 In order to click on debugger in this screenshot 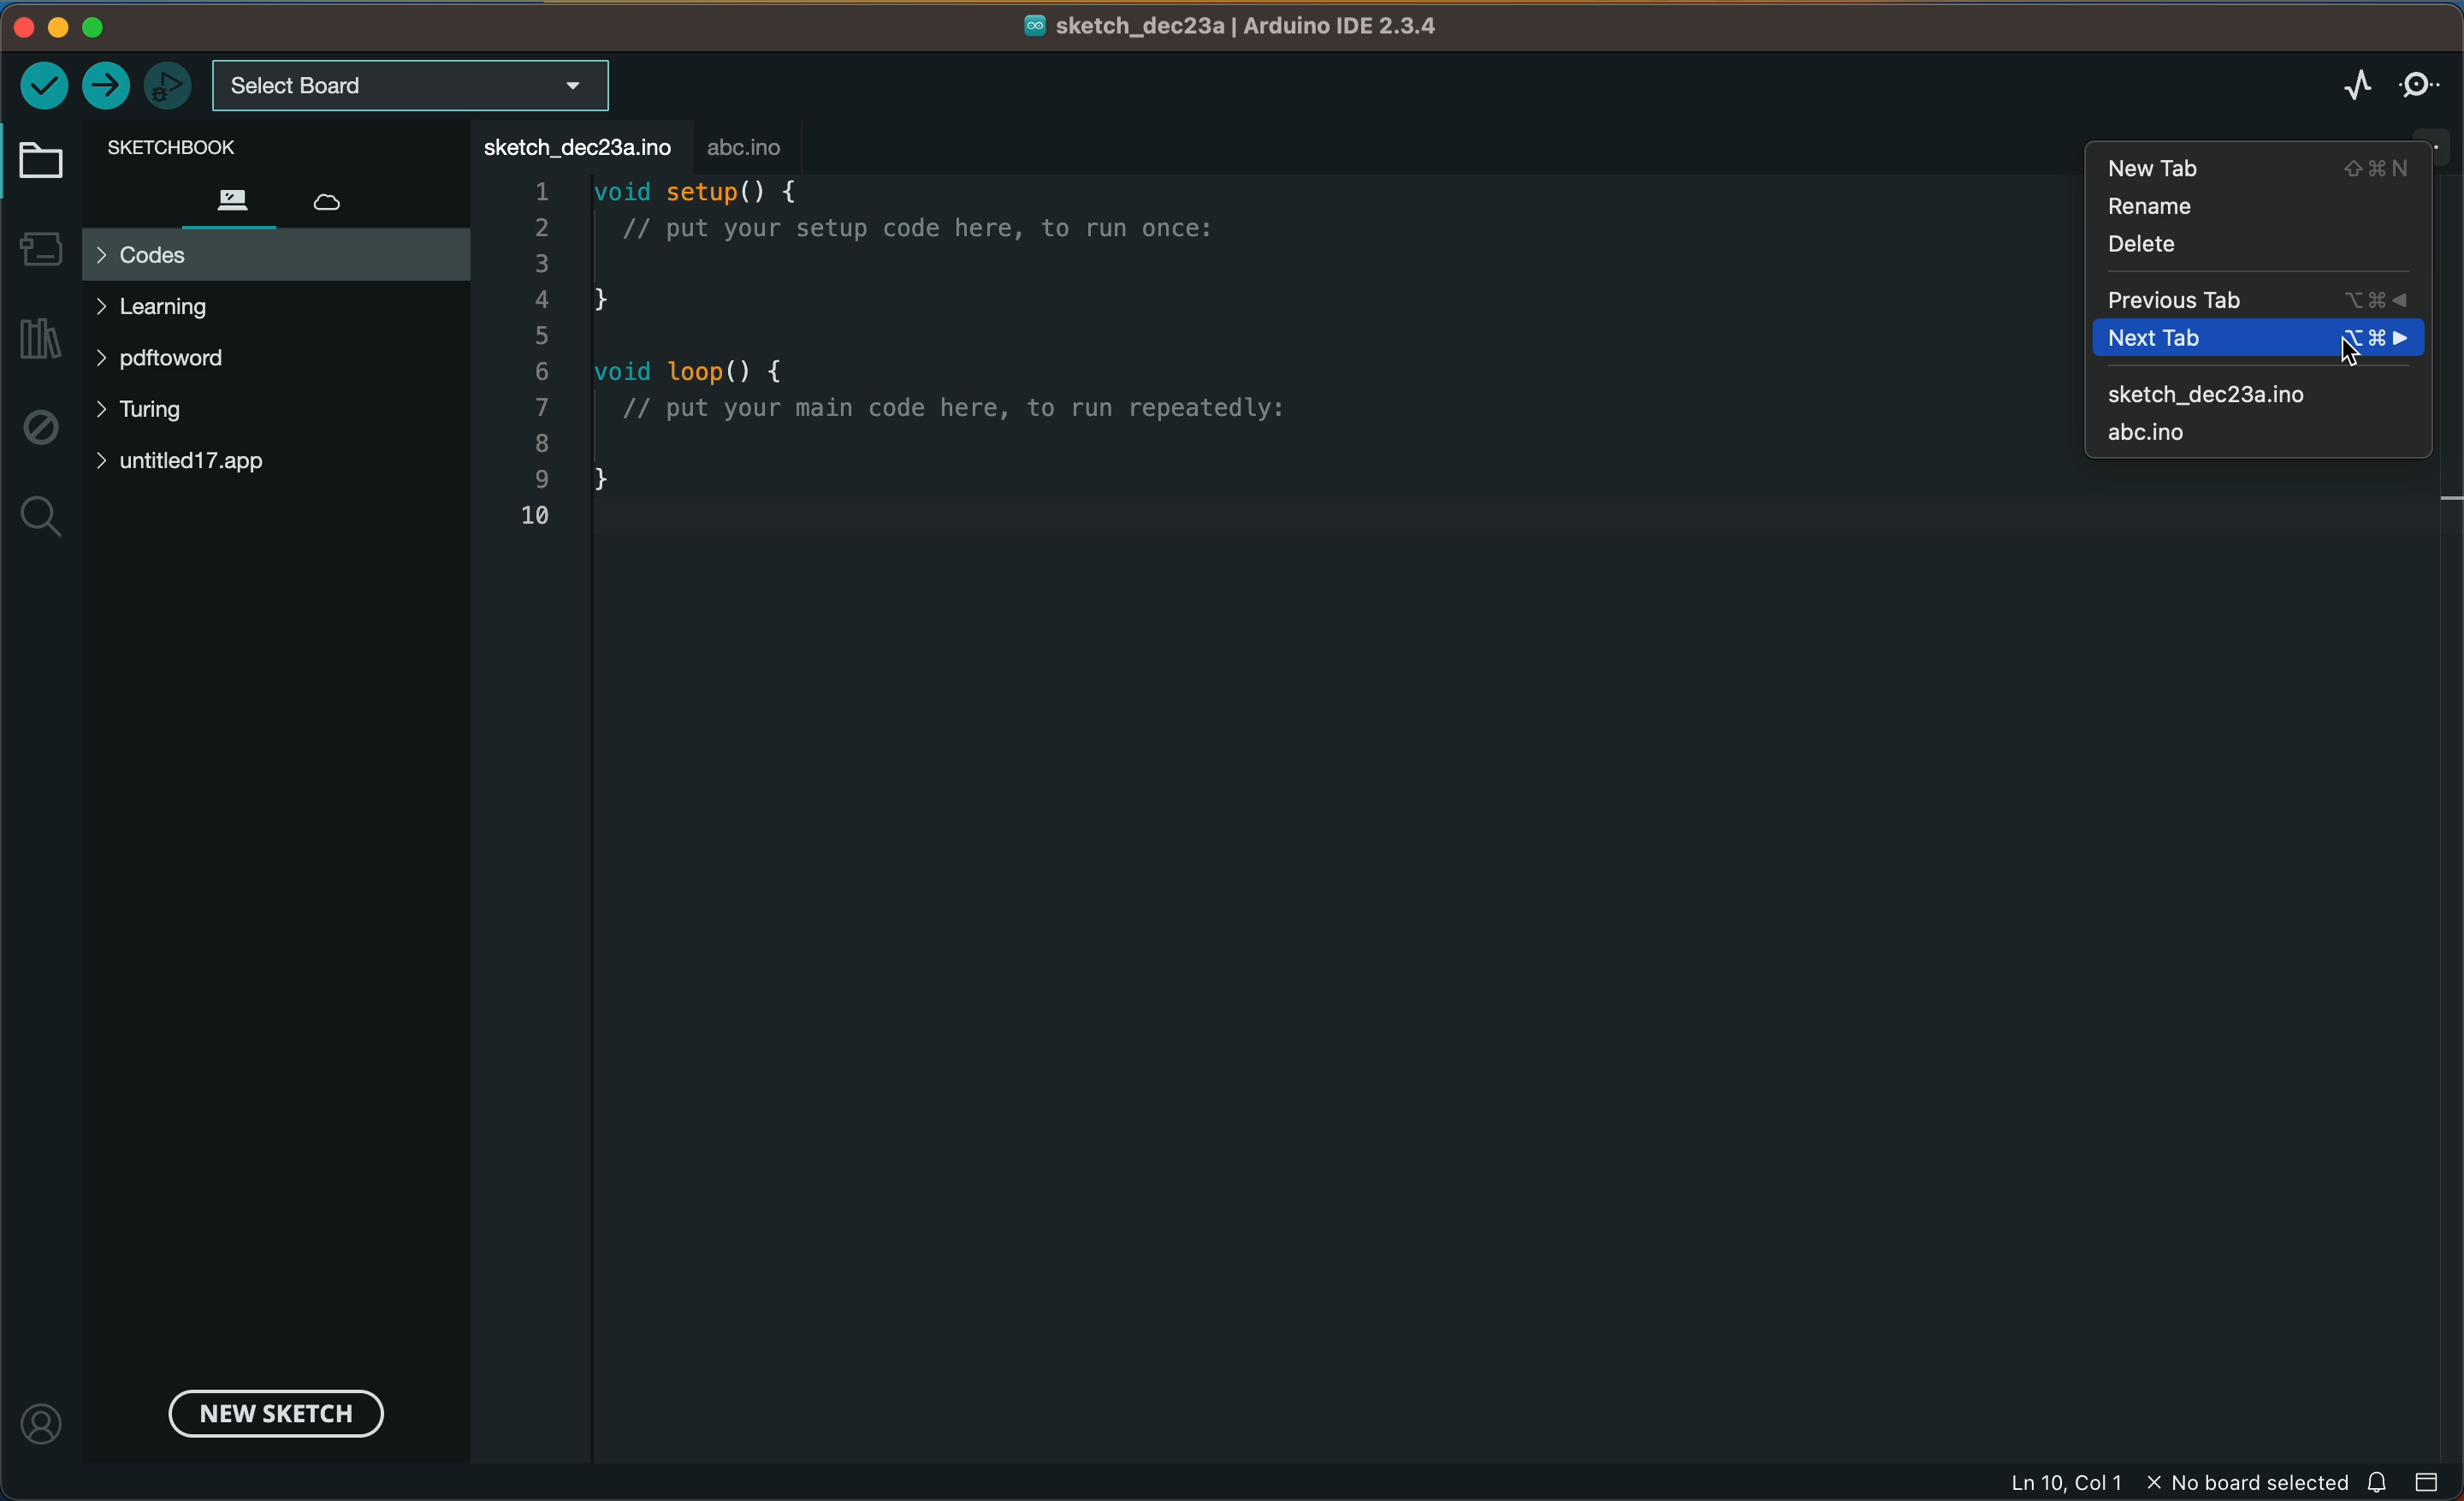, I will do `click(167, 85)`.